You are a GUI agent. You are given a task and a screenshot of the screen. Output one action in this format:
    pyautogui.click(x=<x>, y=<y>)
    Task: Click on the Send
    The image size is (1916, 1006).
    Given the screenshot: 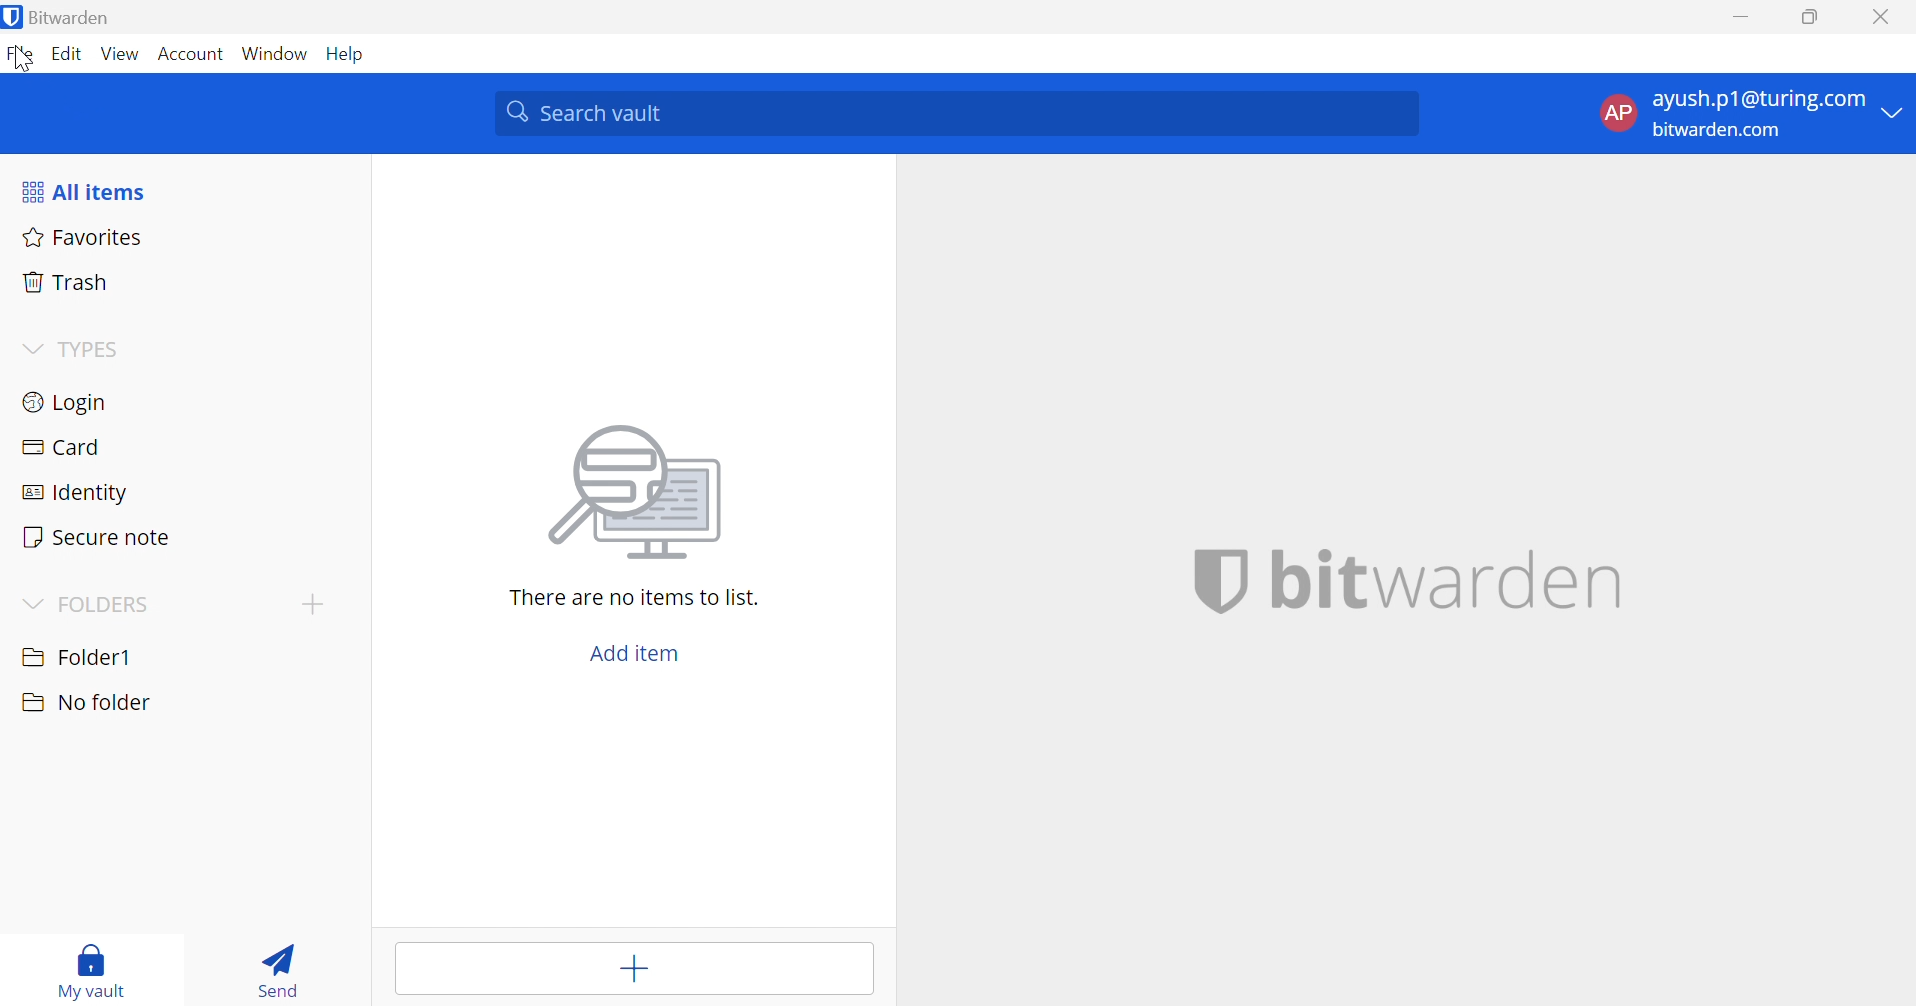 What is the action you would take?
    pyautogui.click(x=283, y=966)
    